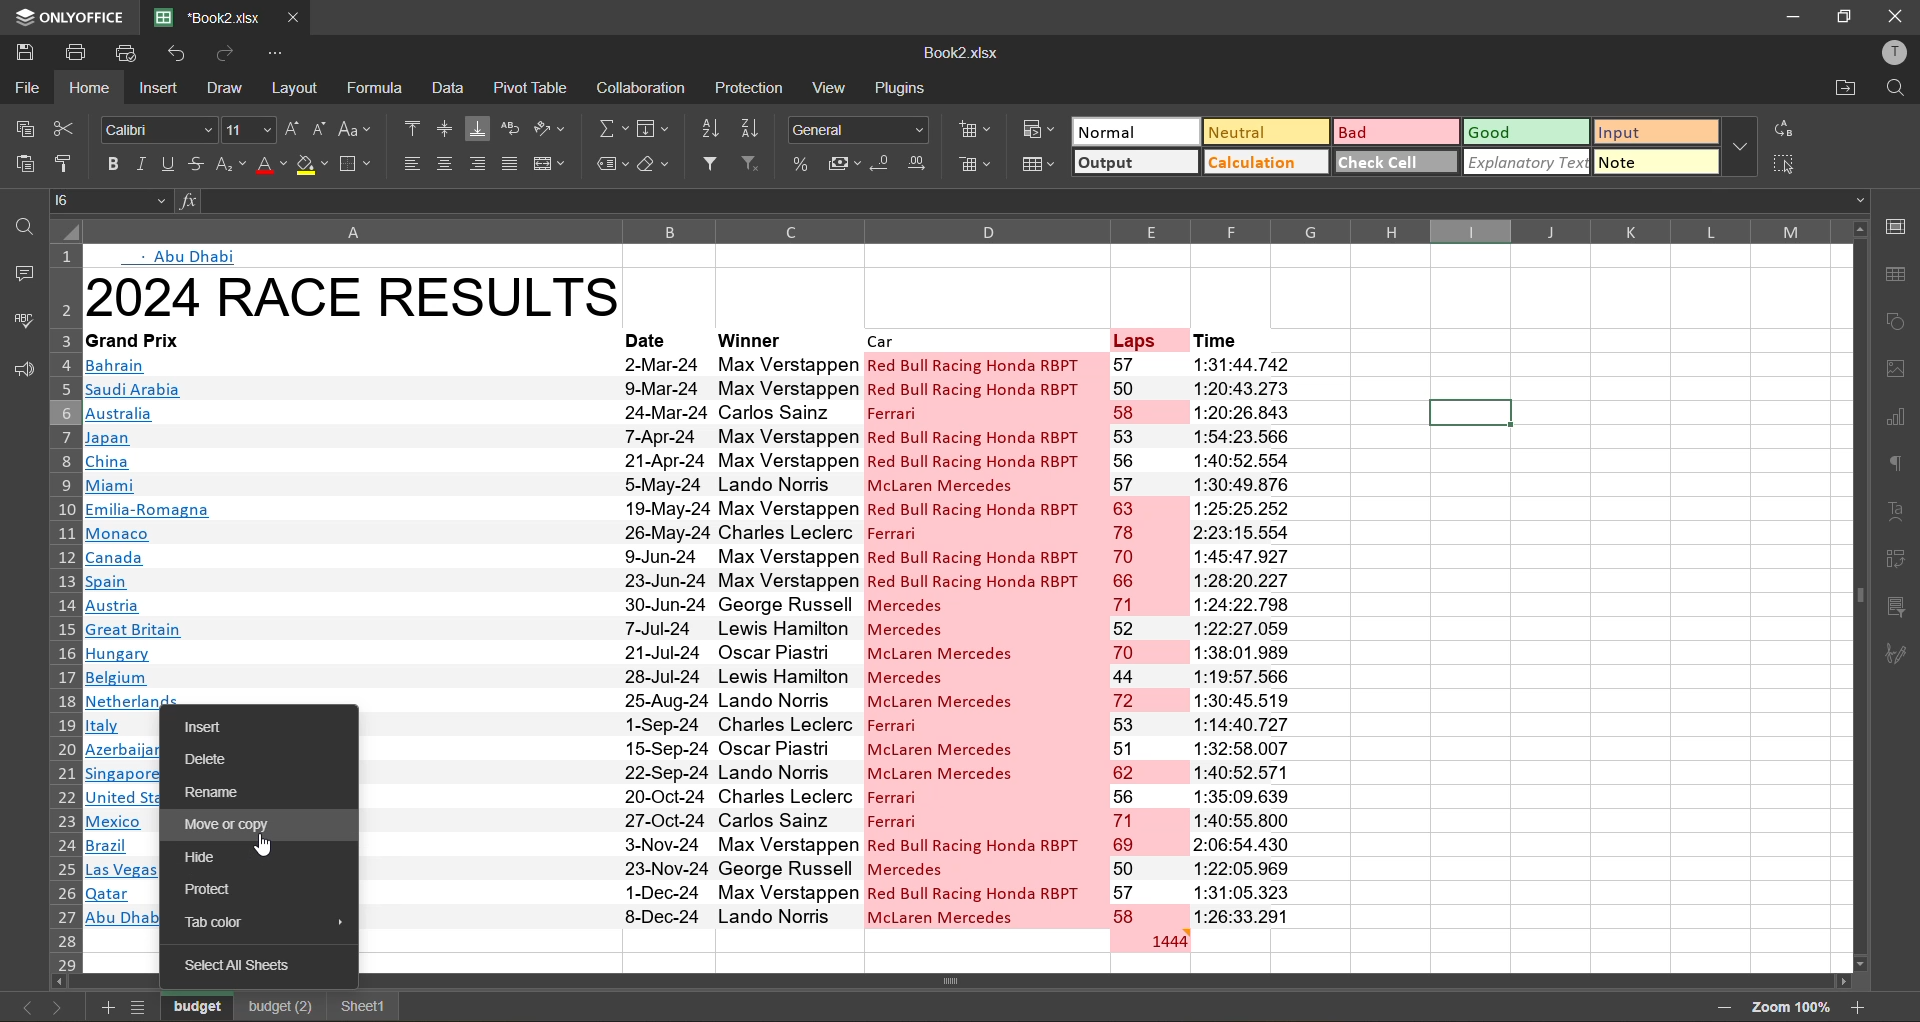 The image size is (1920, 1022). I want to click on winner name, so click(785, 640).